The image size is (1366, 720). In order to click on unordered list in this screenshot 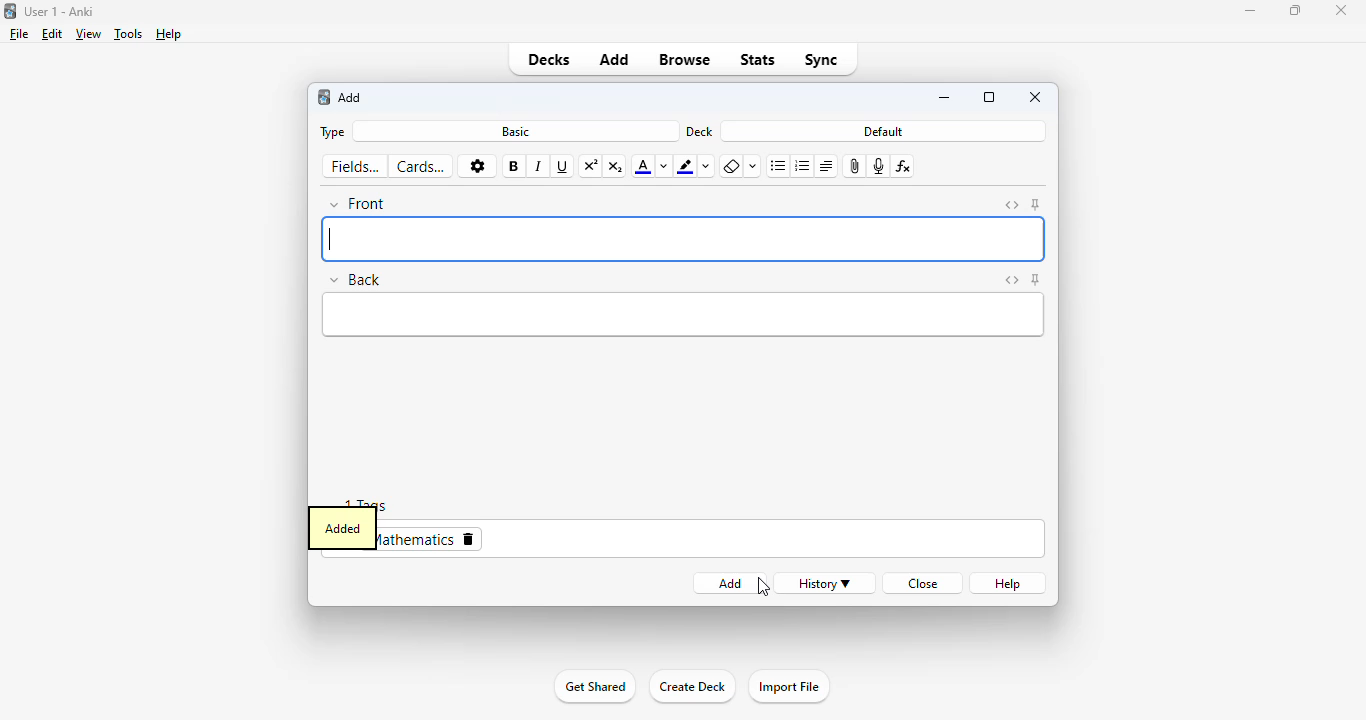, I will do `click(779, 167)`.